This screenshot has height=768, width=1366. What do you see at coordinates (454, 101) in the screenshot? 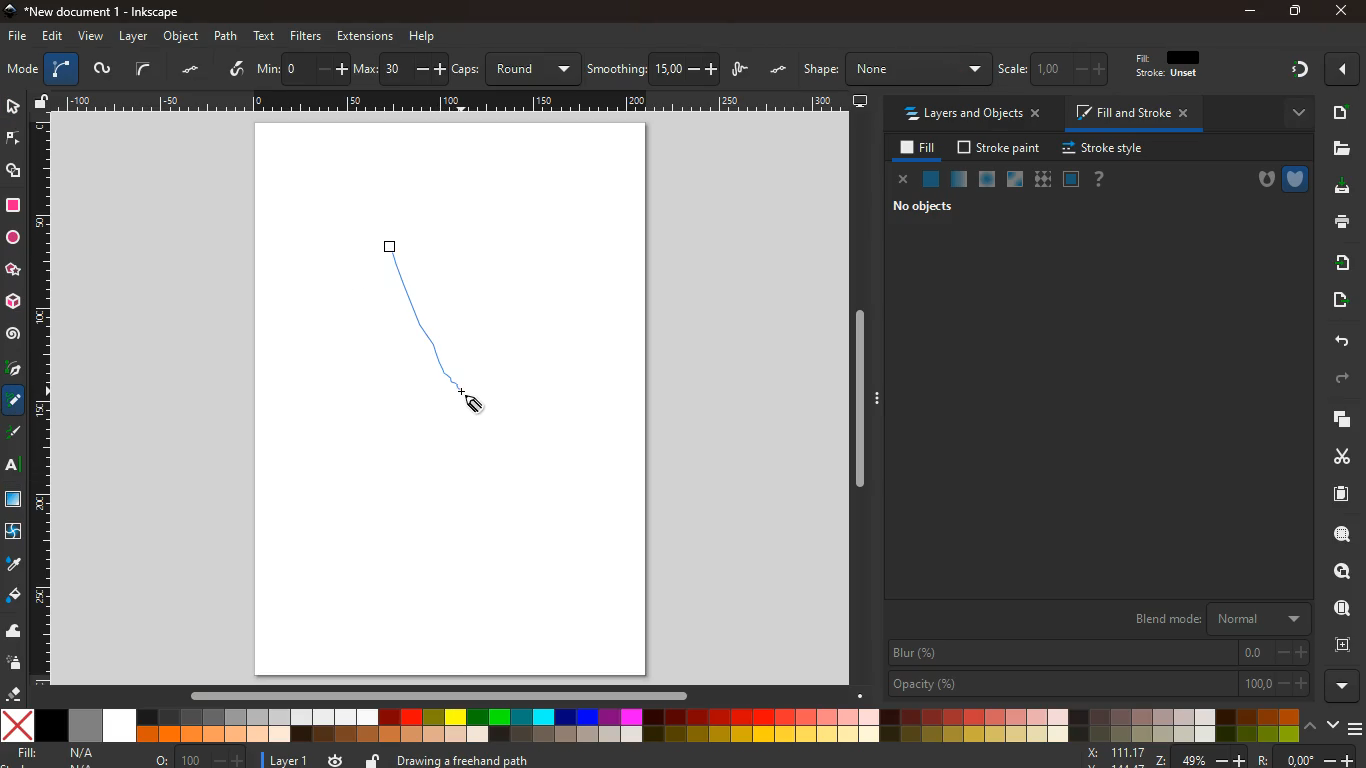
I see `Scale` at bounding box center [454, 101].